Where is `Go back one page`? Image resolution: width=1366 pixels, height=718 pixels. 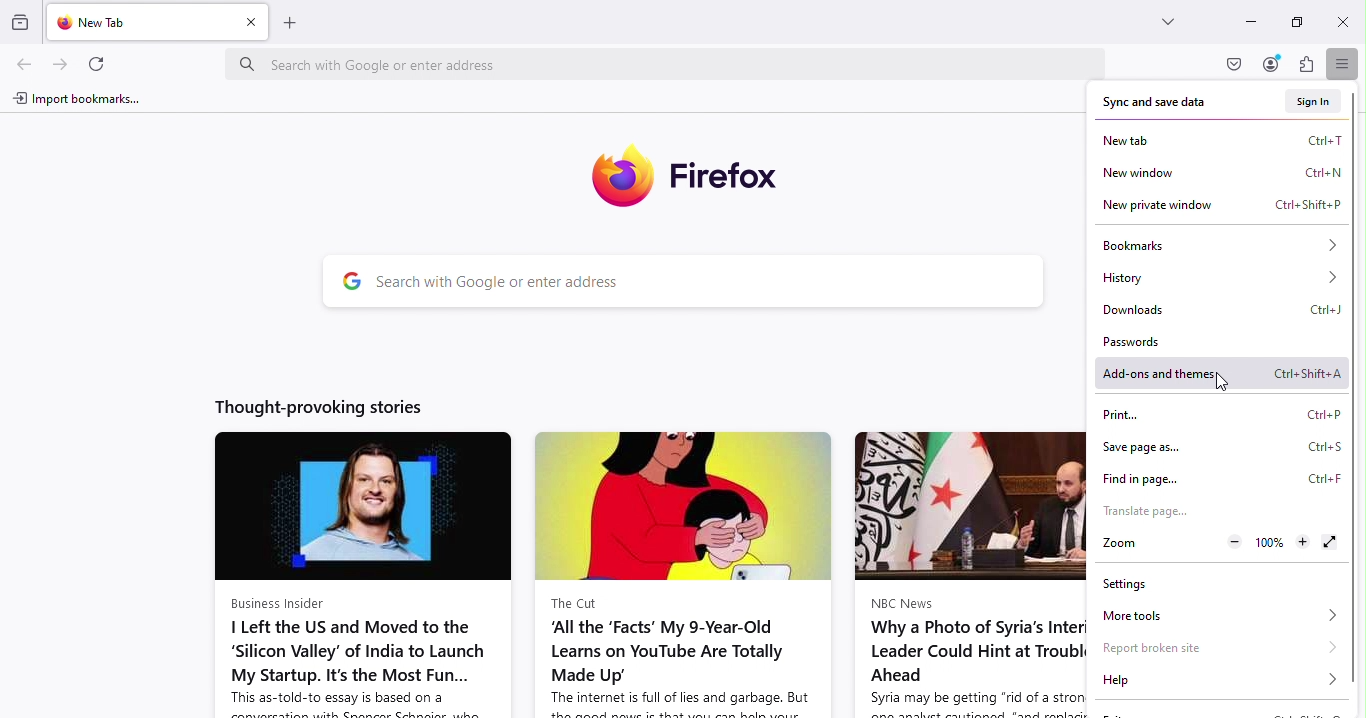
Go back one page is located at coordinates (26, 66).